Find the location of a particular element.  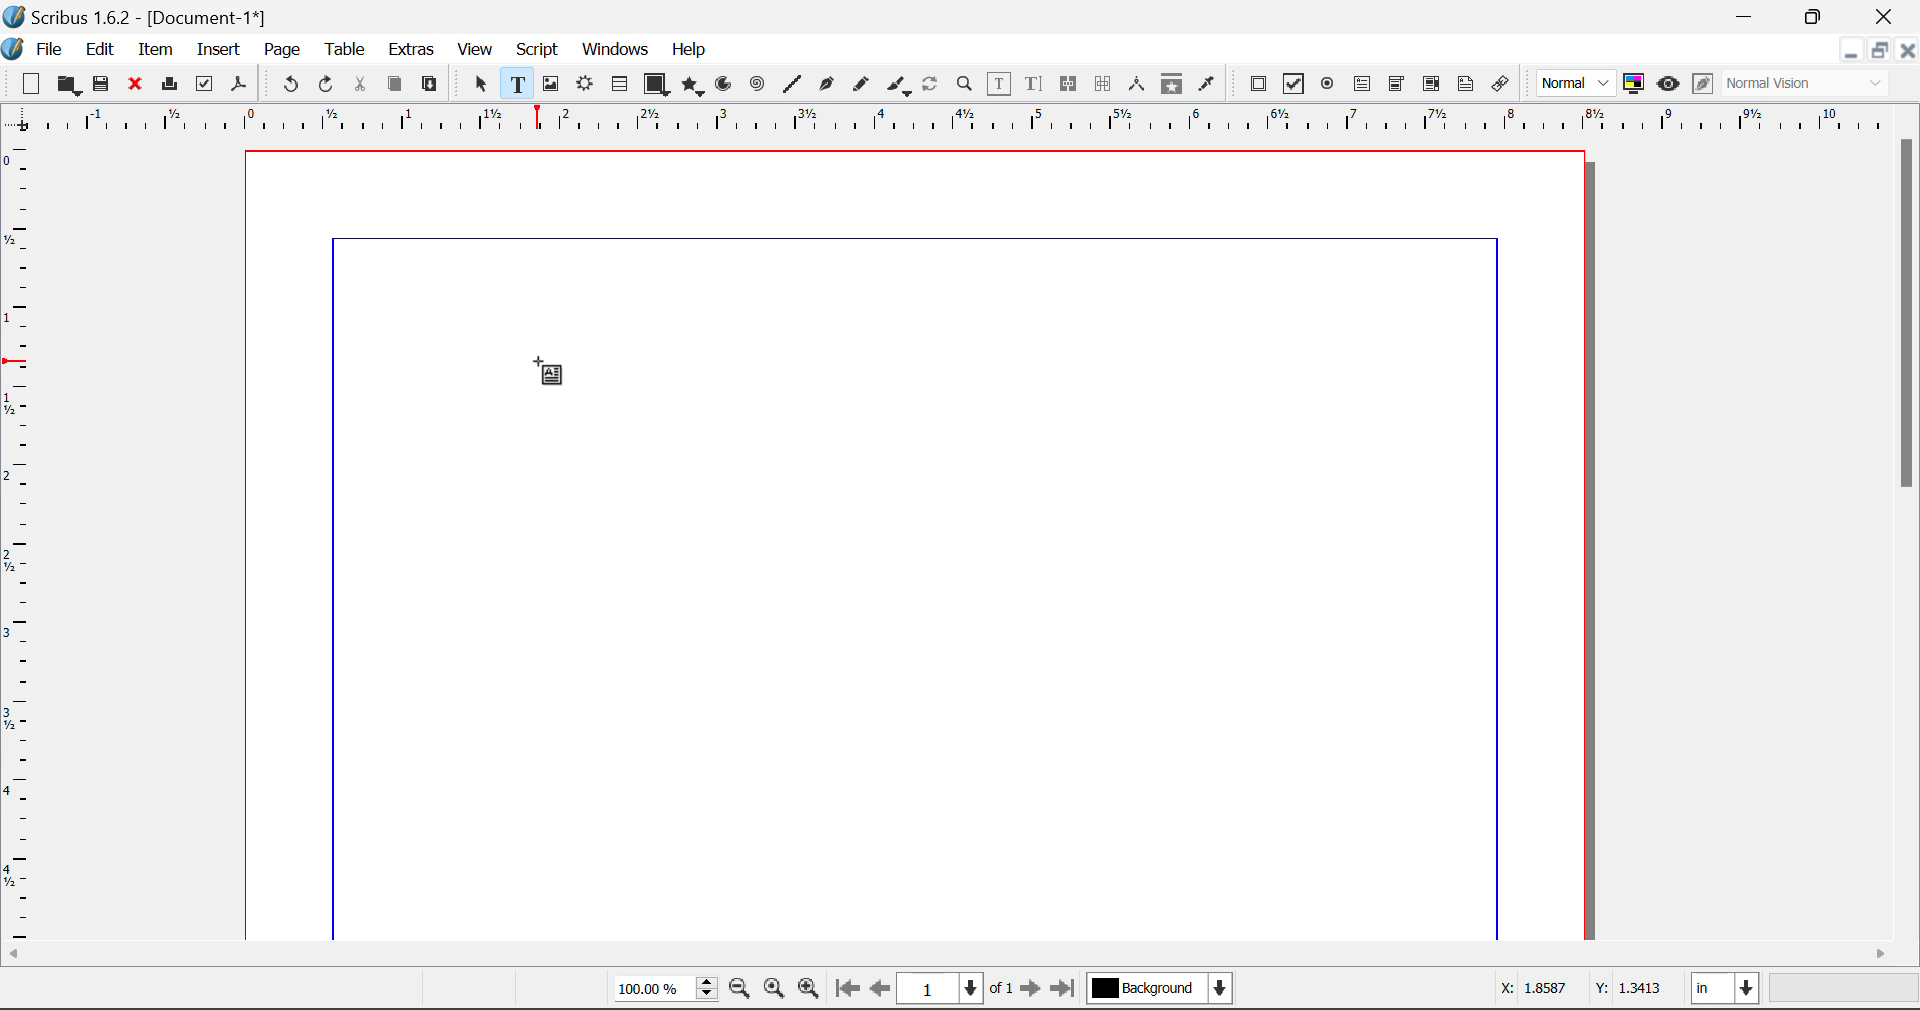

New is located at coordinates (29, 84).